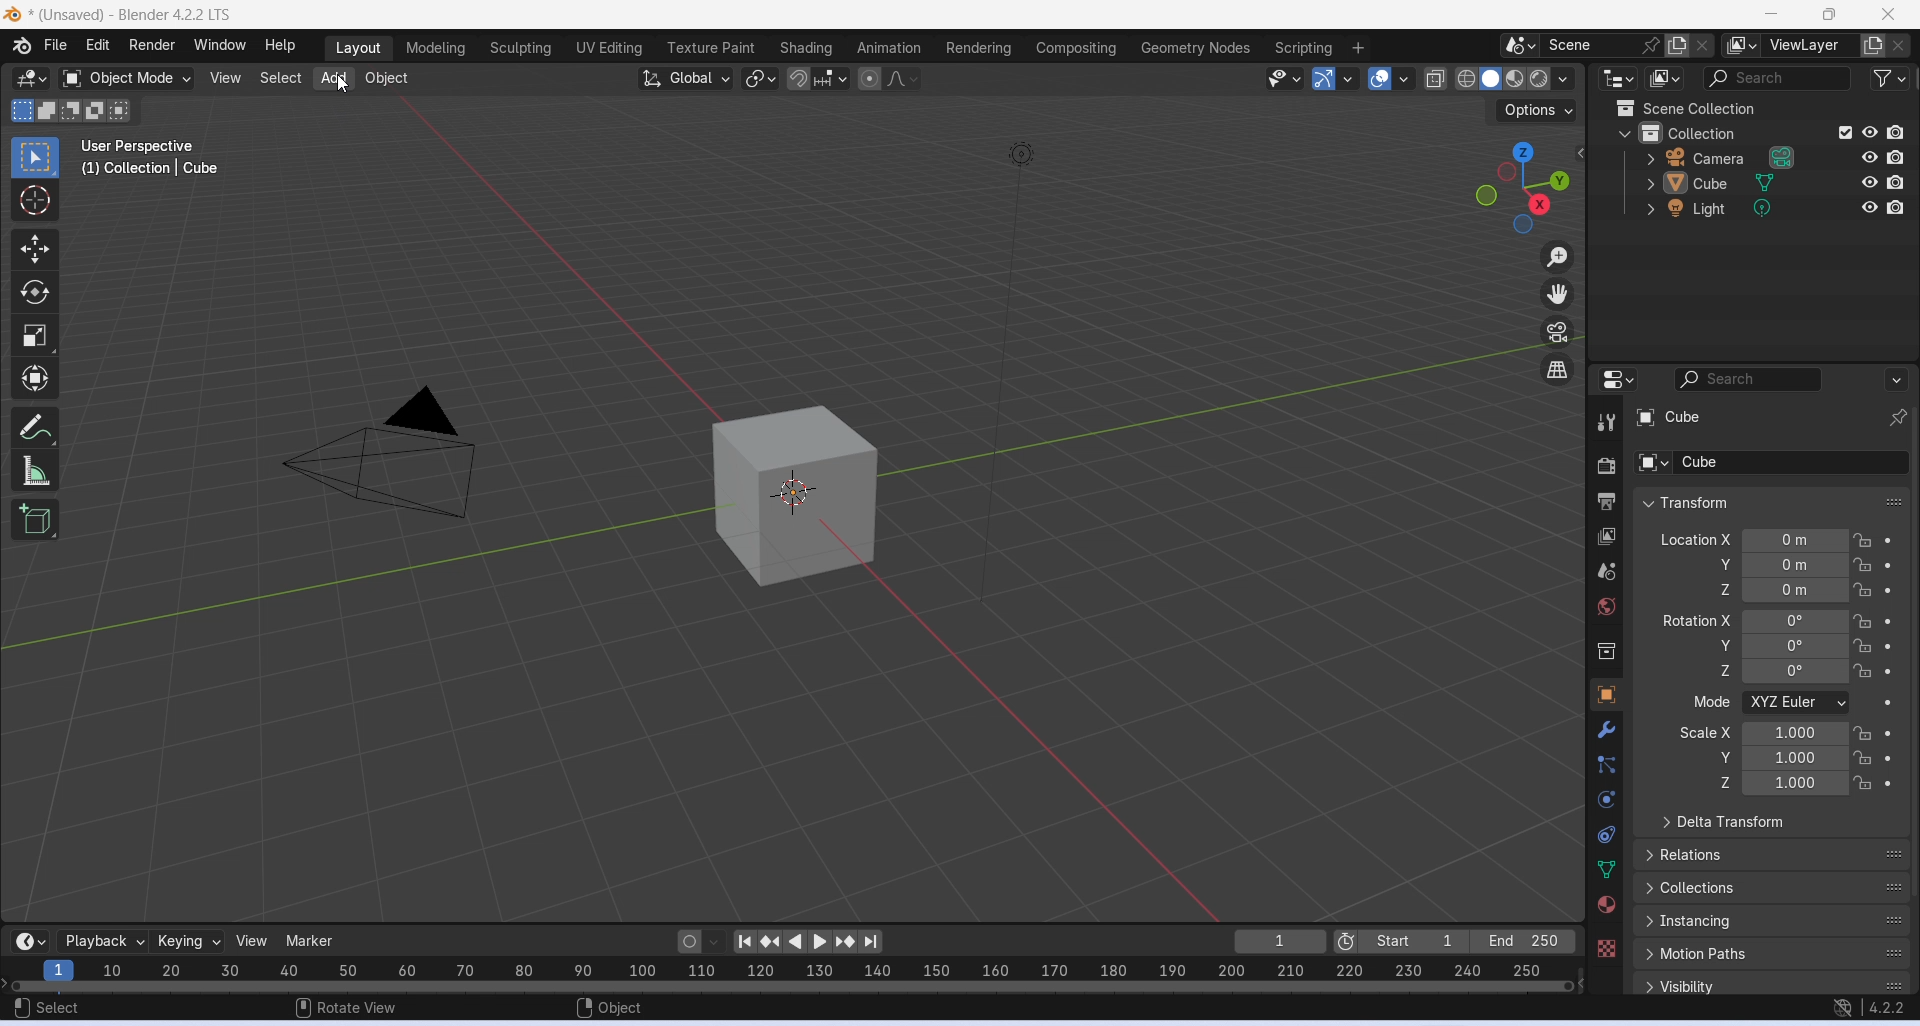 The image size is (1920, 1026). Describe the element at coordinates (1797, 540) in the screenshot. I see `location` at that location.